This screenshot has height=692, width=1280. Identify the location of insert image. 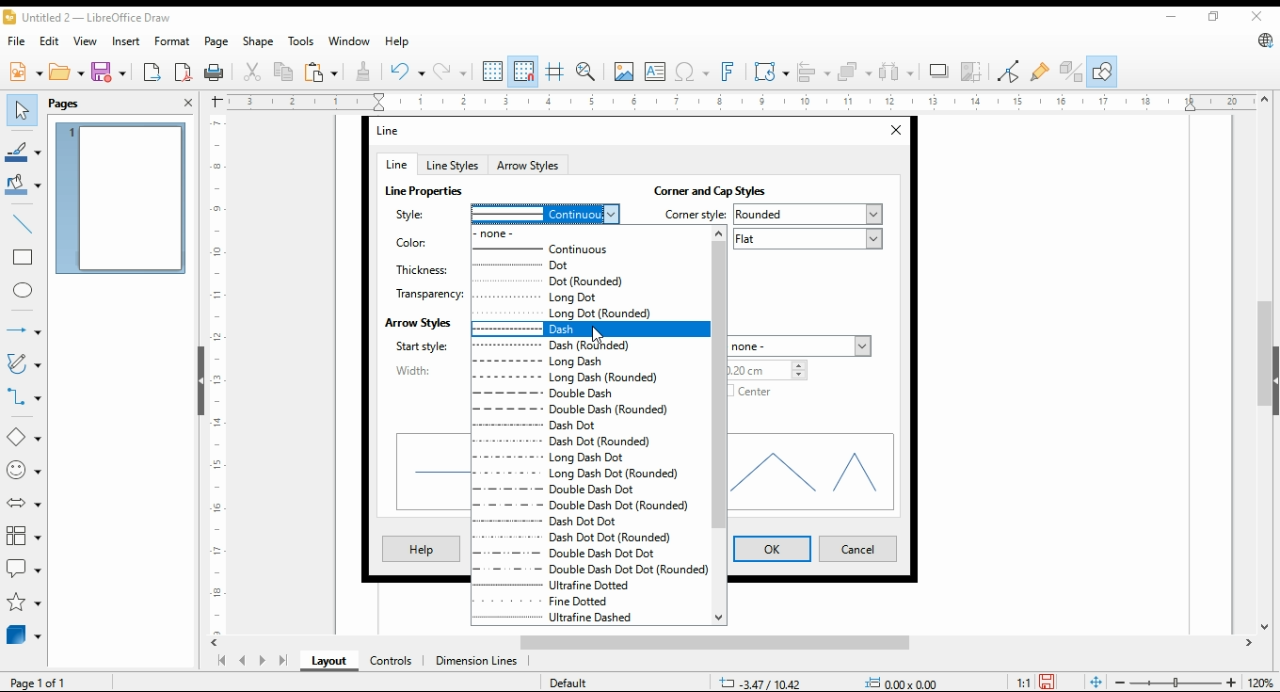
(623, 71).